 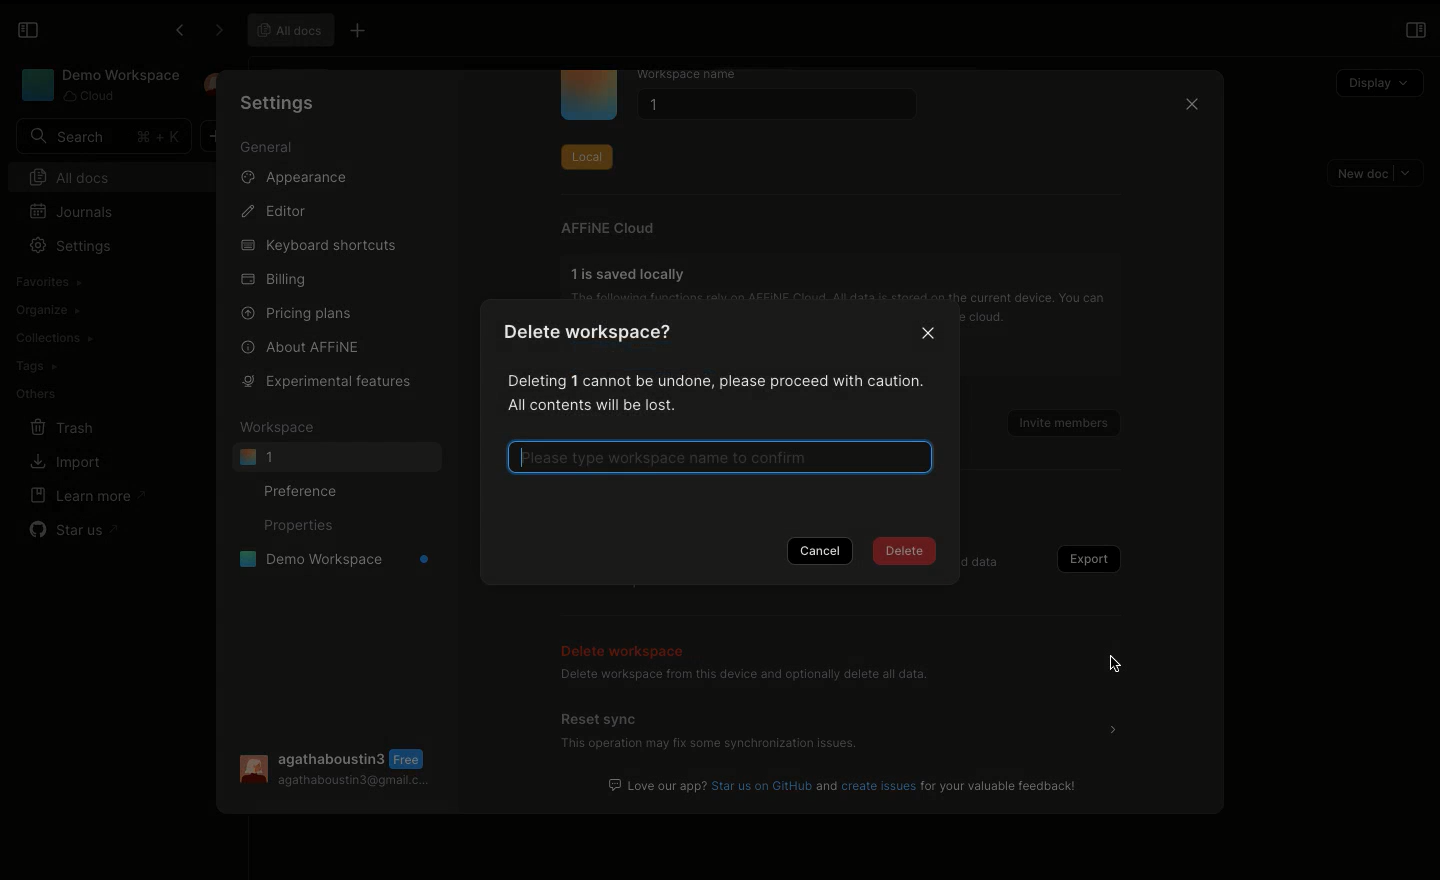 What do you see at coordinates (930, 335) in the screenshot?
I see `Close` at bounding box center [930, 335].